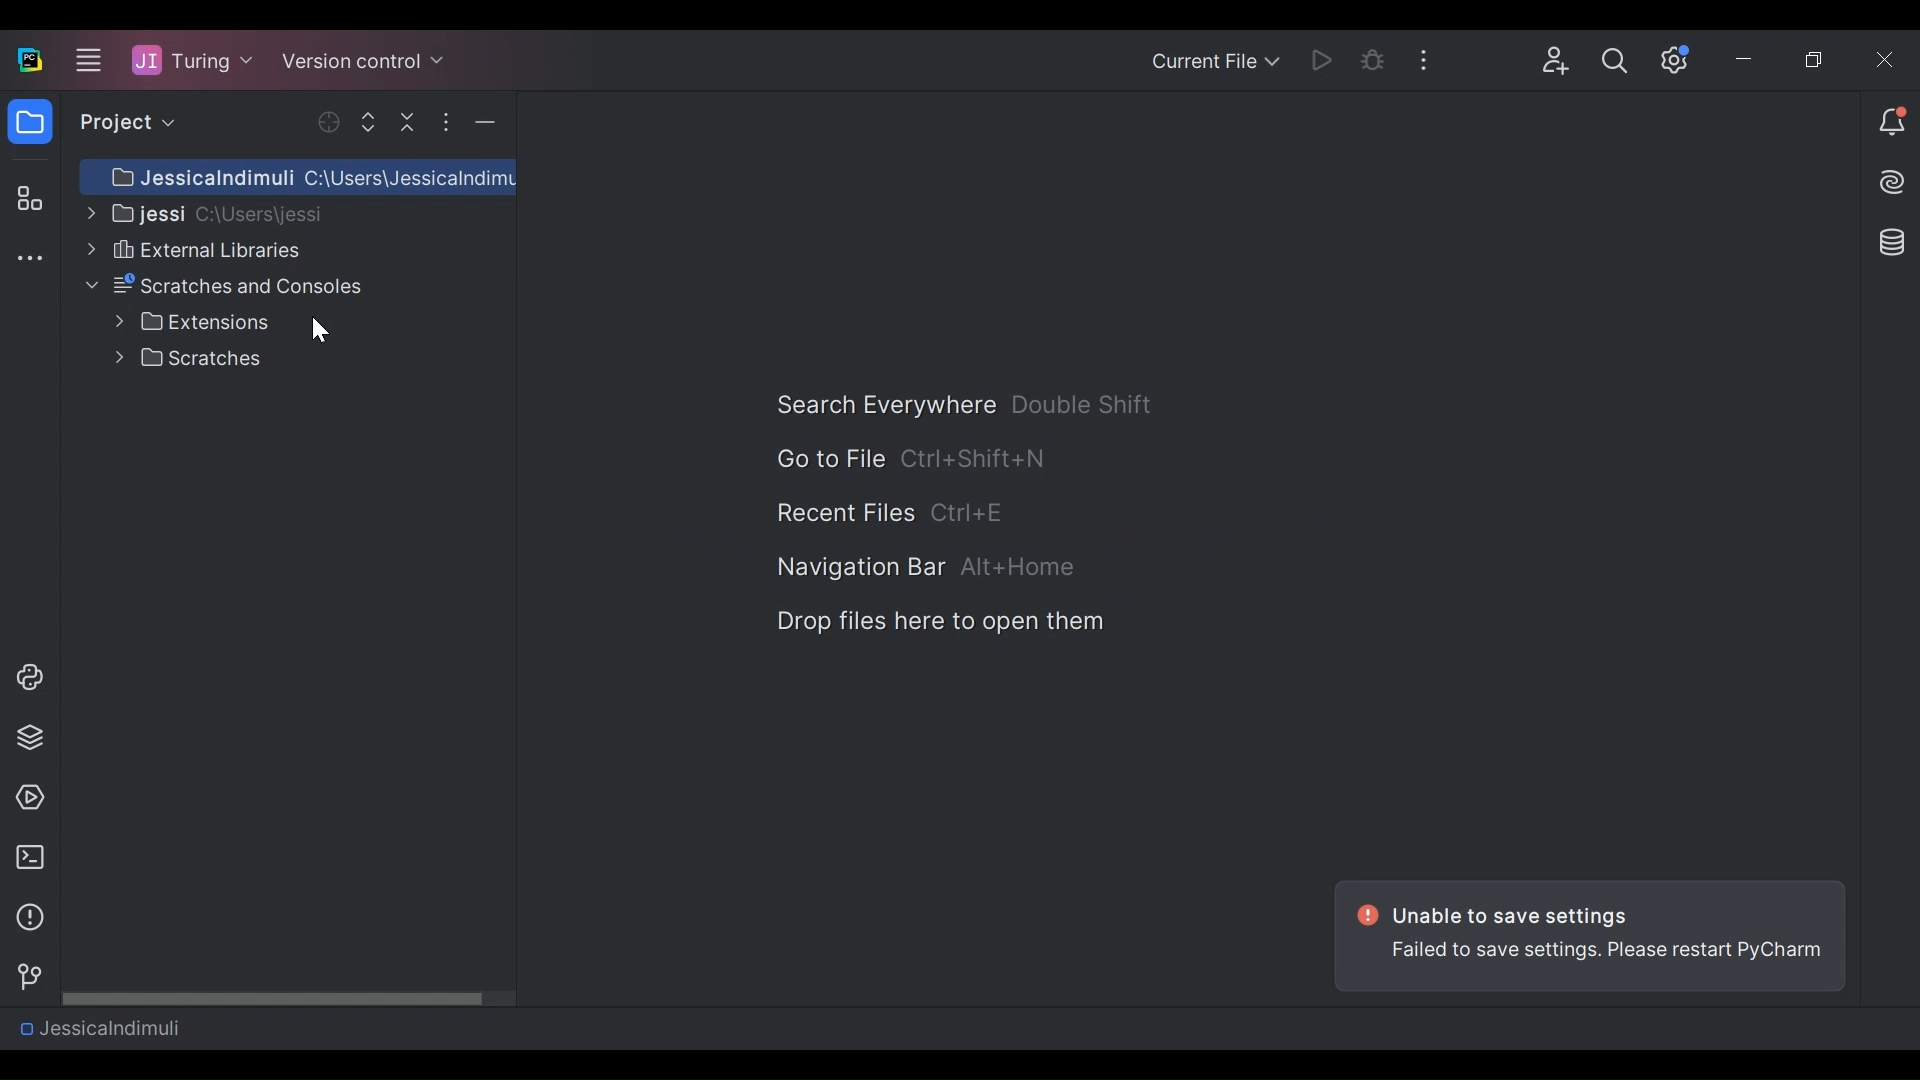 This screenshot has height=1080, width=1920. What do you see at coordinates (1676, 60) in the screenshot?
I see `Settings` at bounding box center [1676, 60].